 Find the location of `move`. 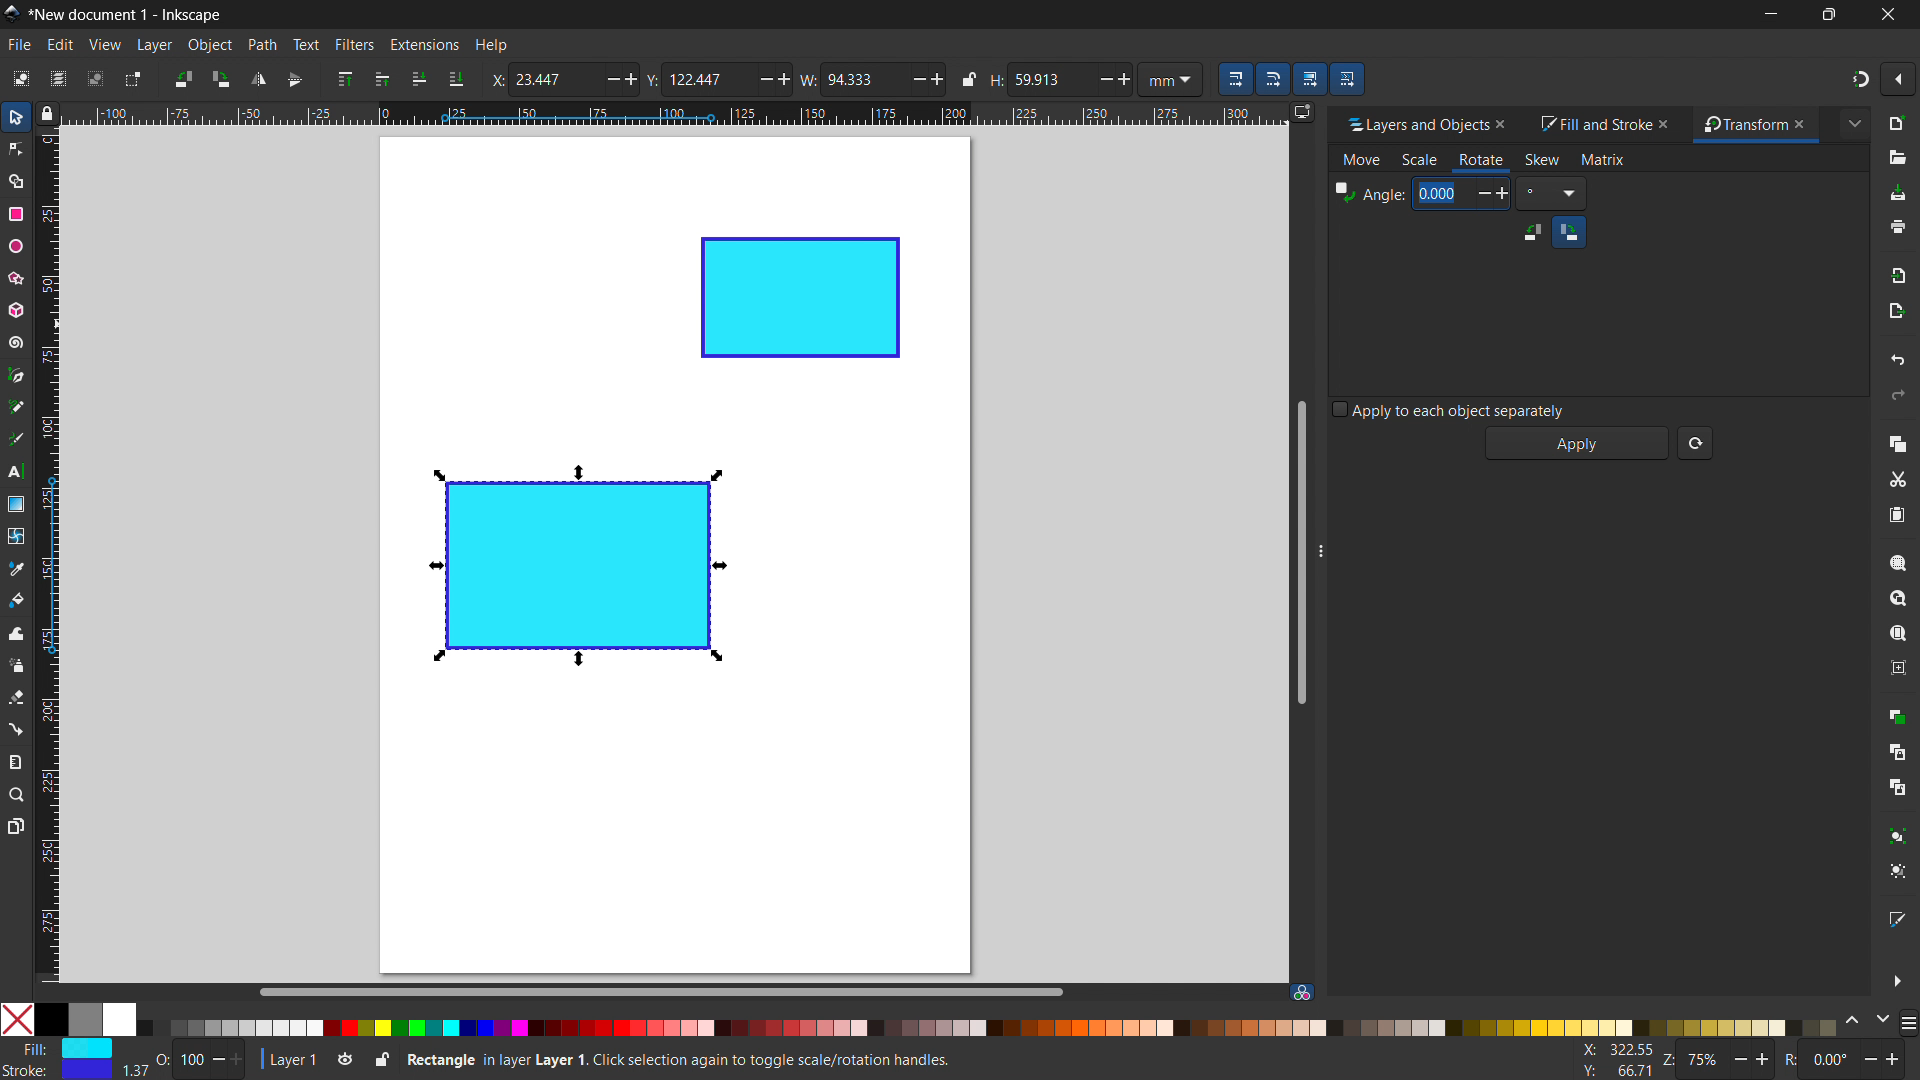

move is located at coordinates (1362, 161).